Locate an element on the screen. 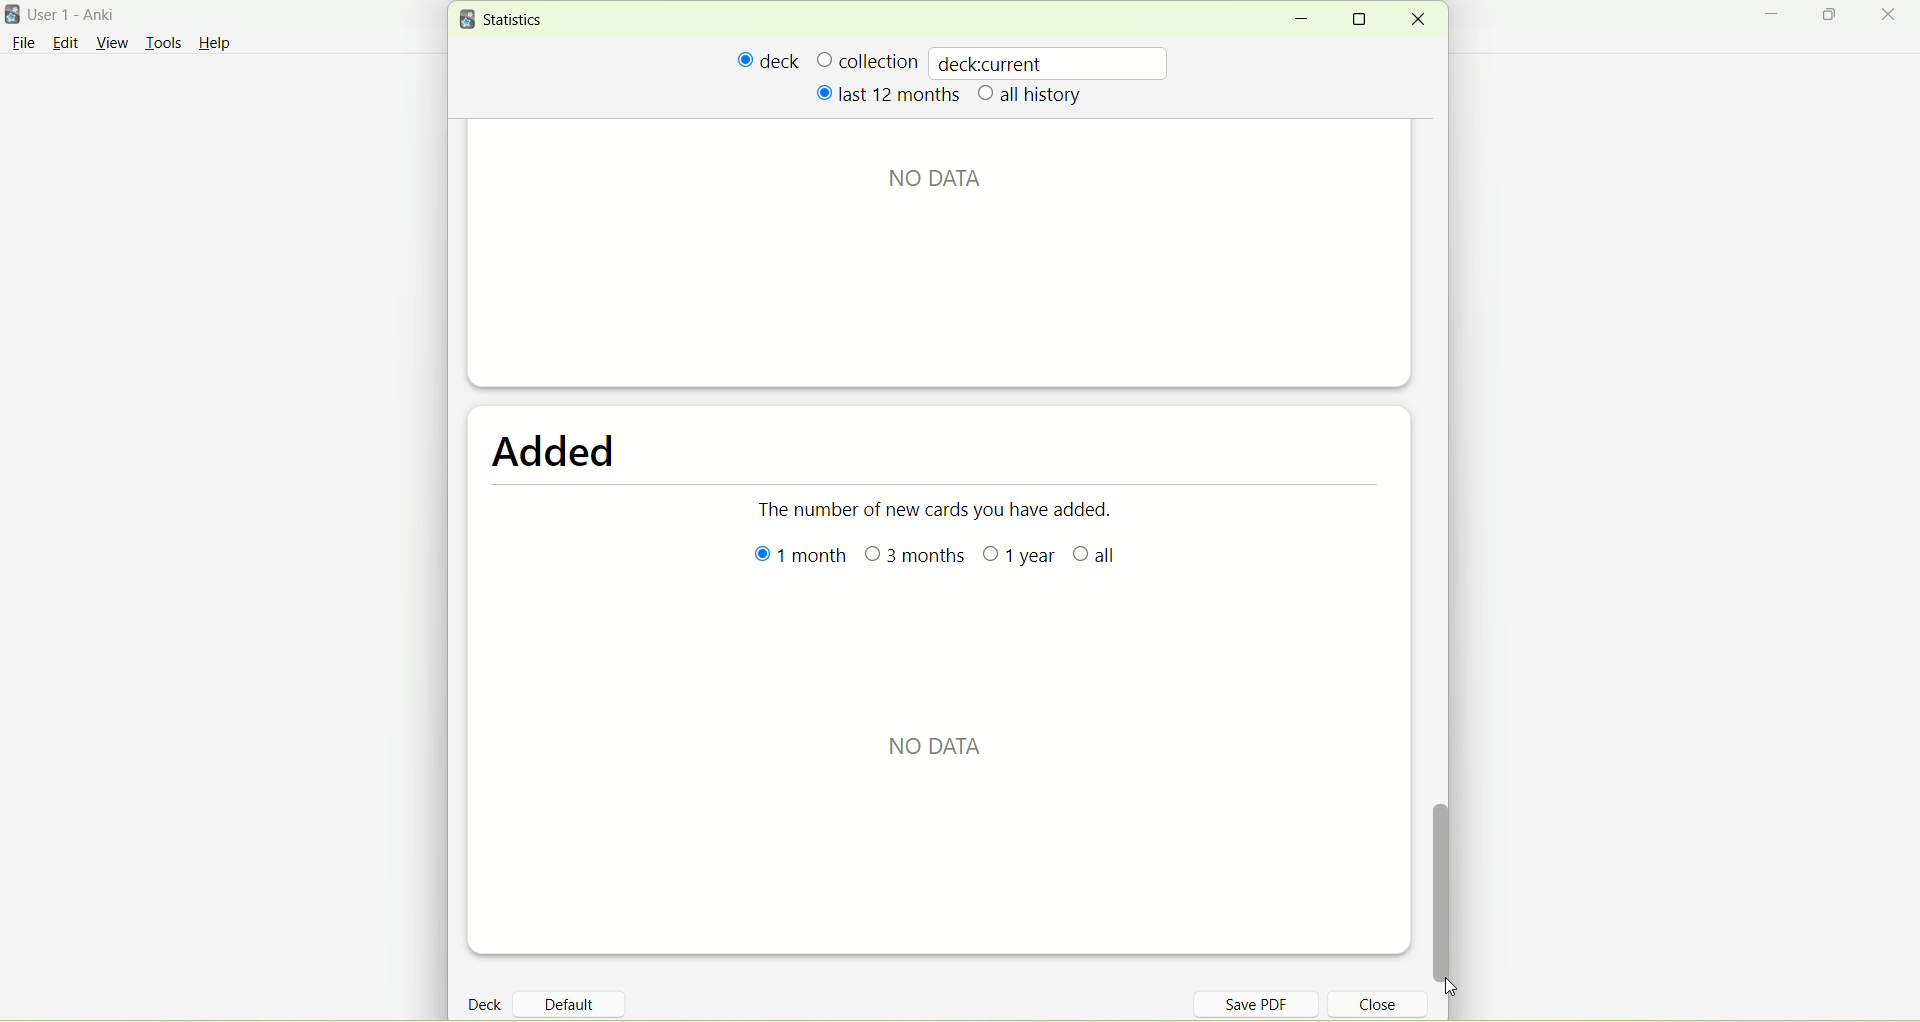 The width and height of the screenshot is (1920, 1022). all is located at coordinates (1112, 562).